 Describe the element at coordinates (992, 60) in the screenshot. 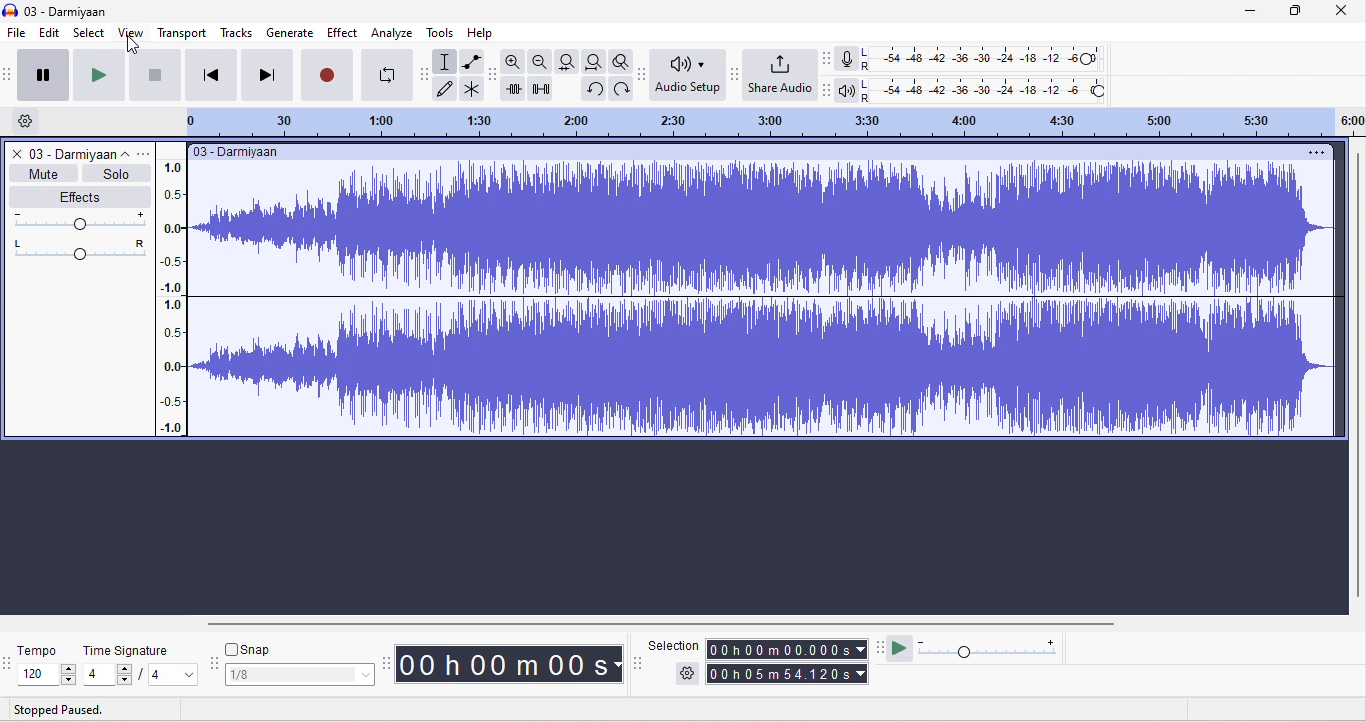

I see `recording level` at that location.